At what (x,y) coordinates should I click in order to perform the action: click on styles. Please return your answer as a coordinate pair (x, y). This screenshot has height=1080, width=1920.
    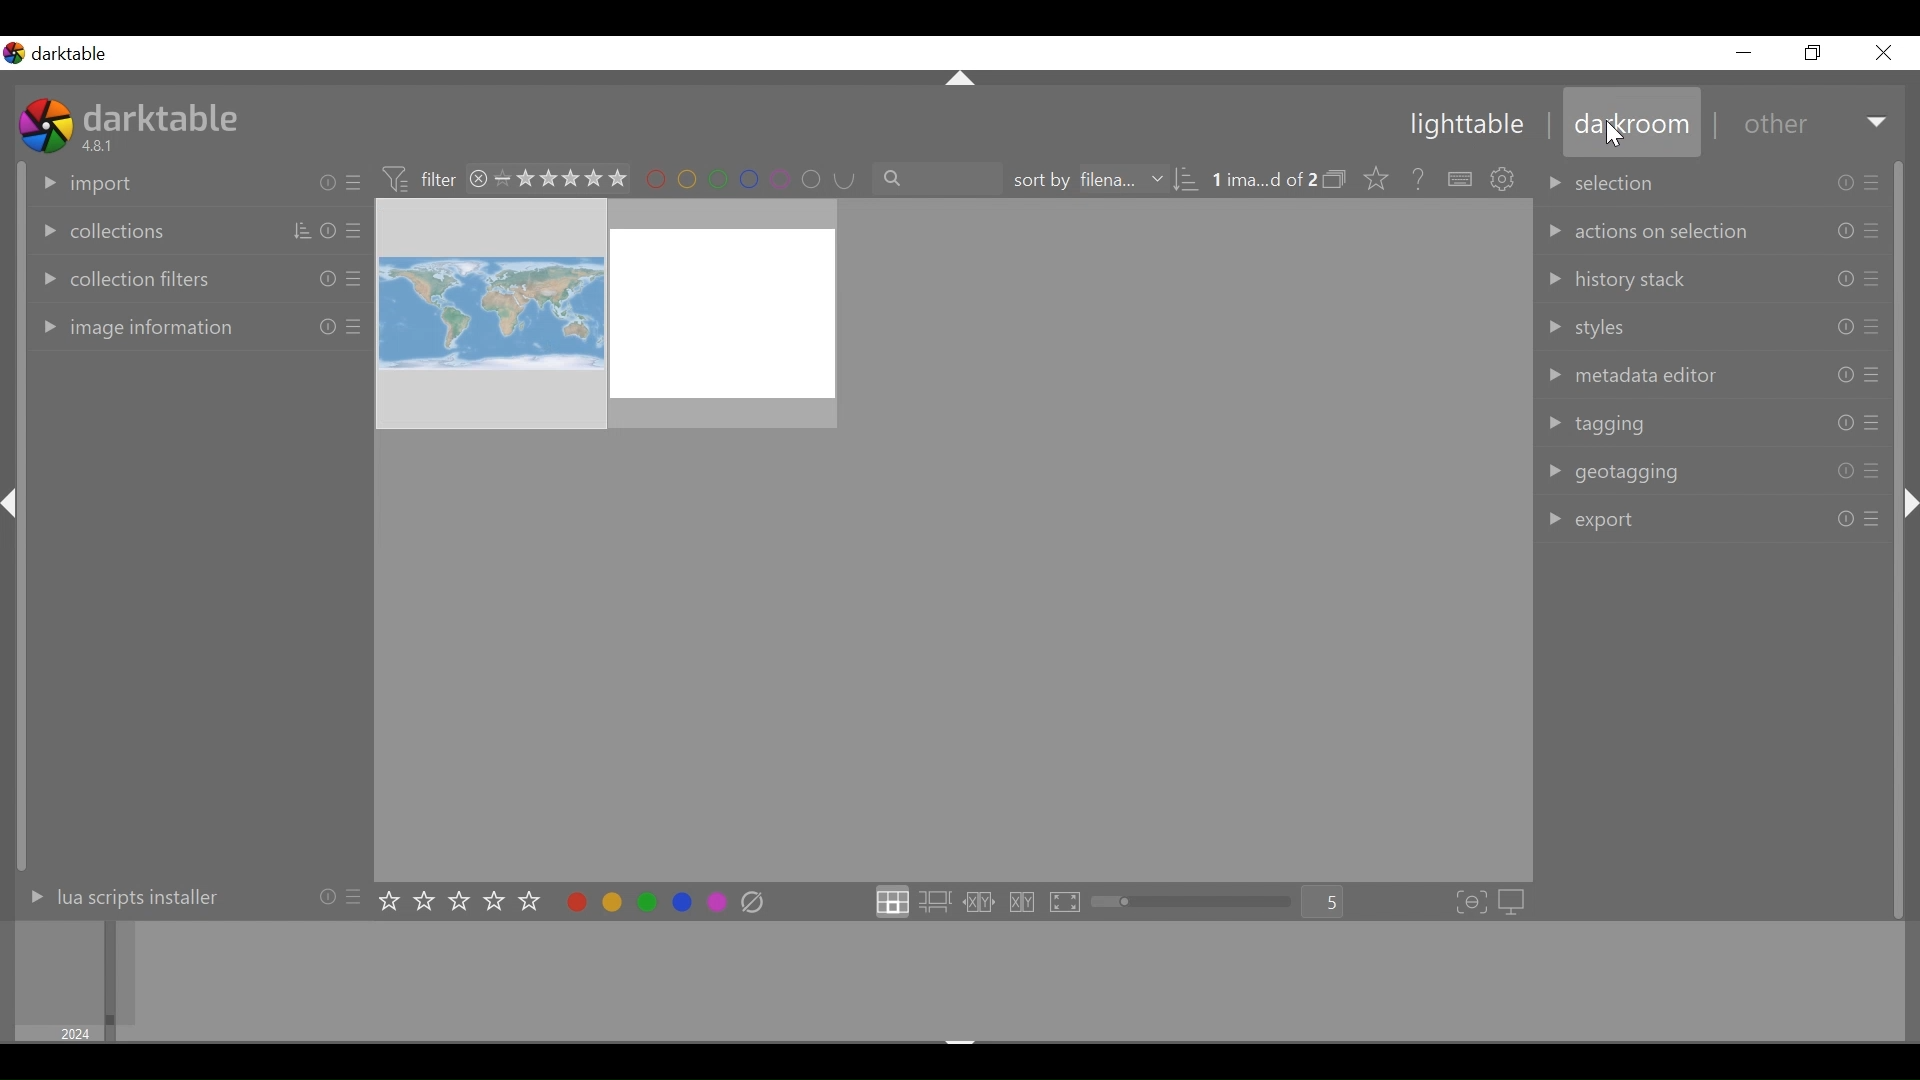
    Looking at the image, I should click on (1709, 323).